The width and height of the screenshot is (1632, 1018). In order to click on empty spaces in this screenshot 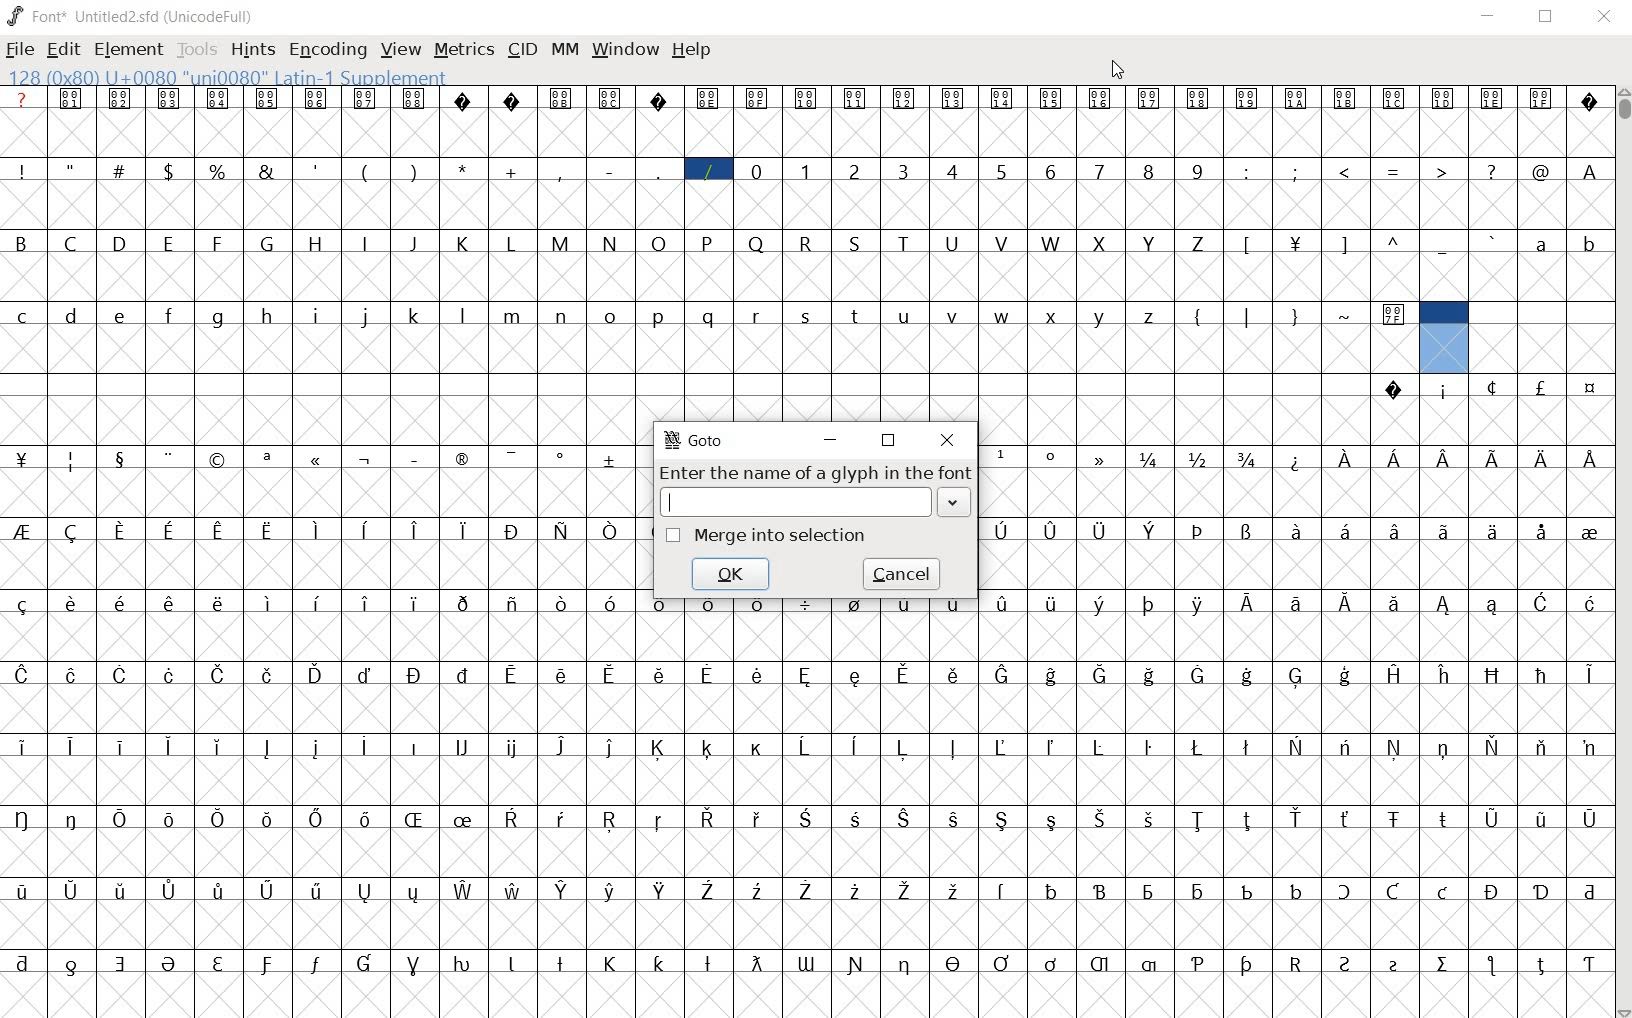, I will do `click(1541, 315)`.